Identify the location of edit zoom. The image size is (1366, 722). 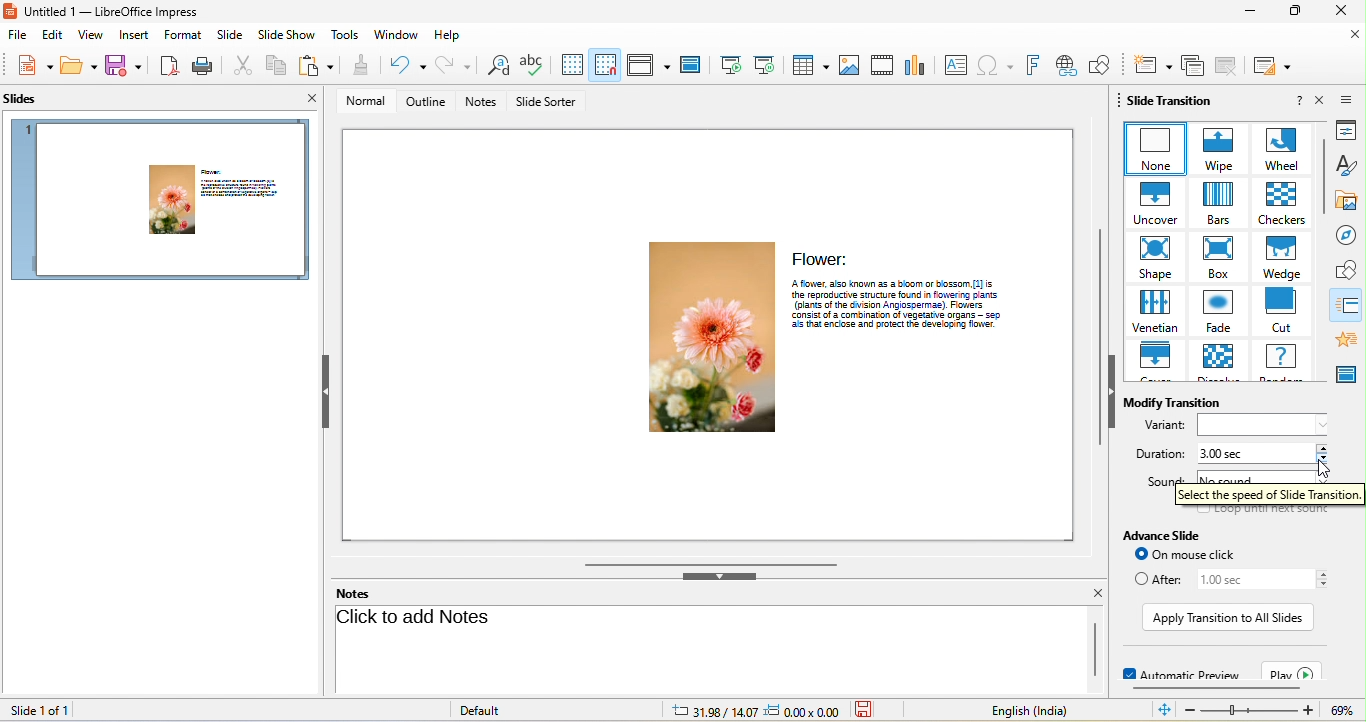
(1250, 711).